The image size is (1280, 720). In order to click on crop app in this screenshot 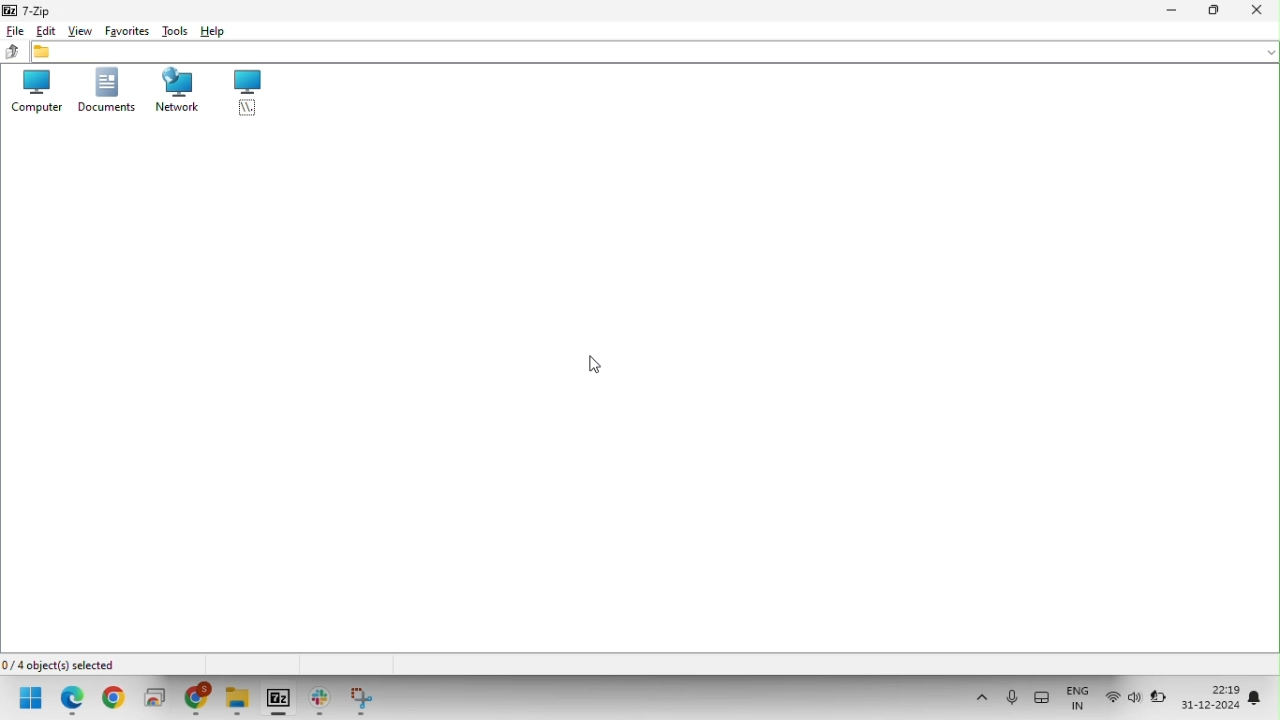, I will do `click(368, 702)`.